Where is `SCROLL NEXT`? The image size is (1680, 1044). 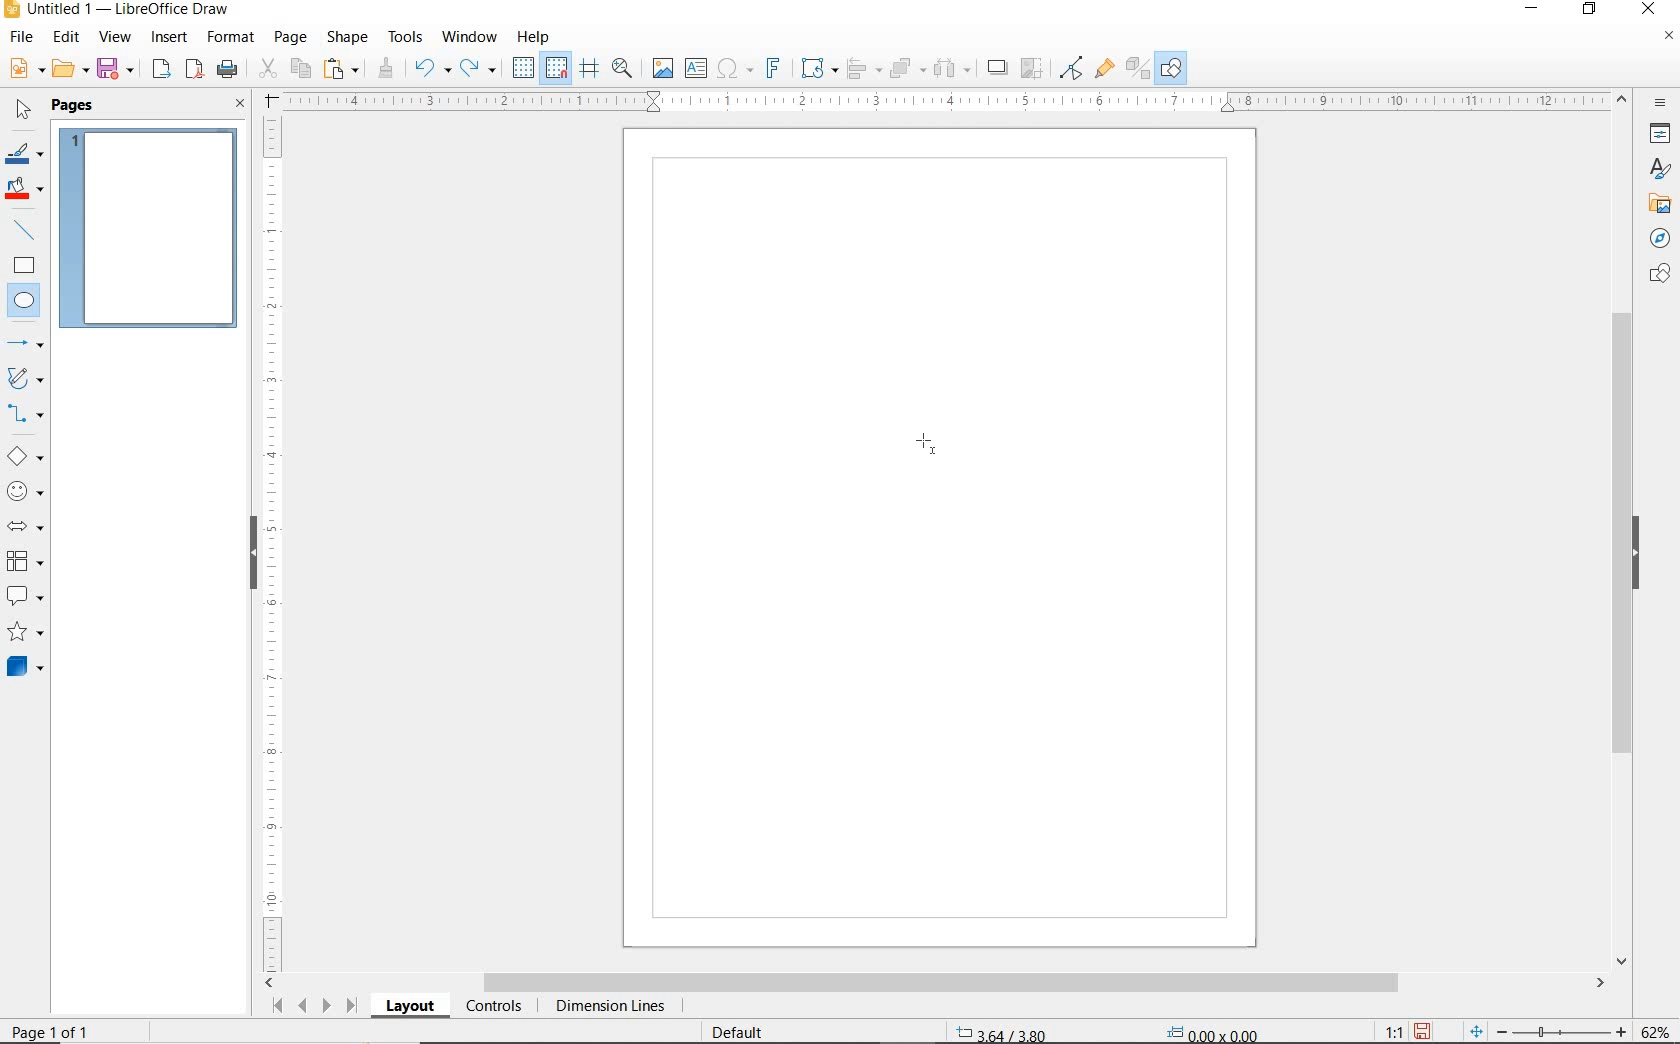
SCROLL NEXT is located at coordinates (312, 1005).